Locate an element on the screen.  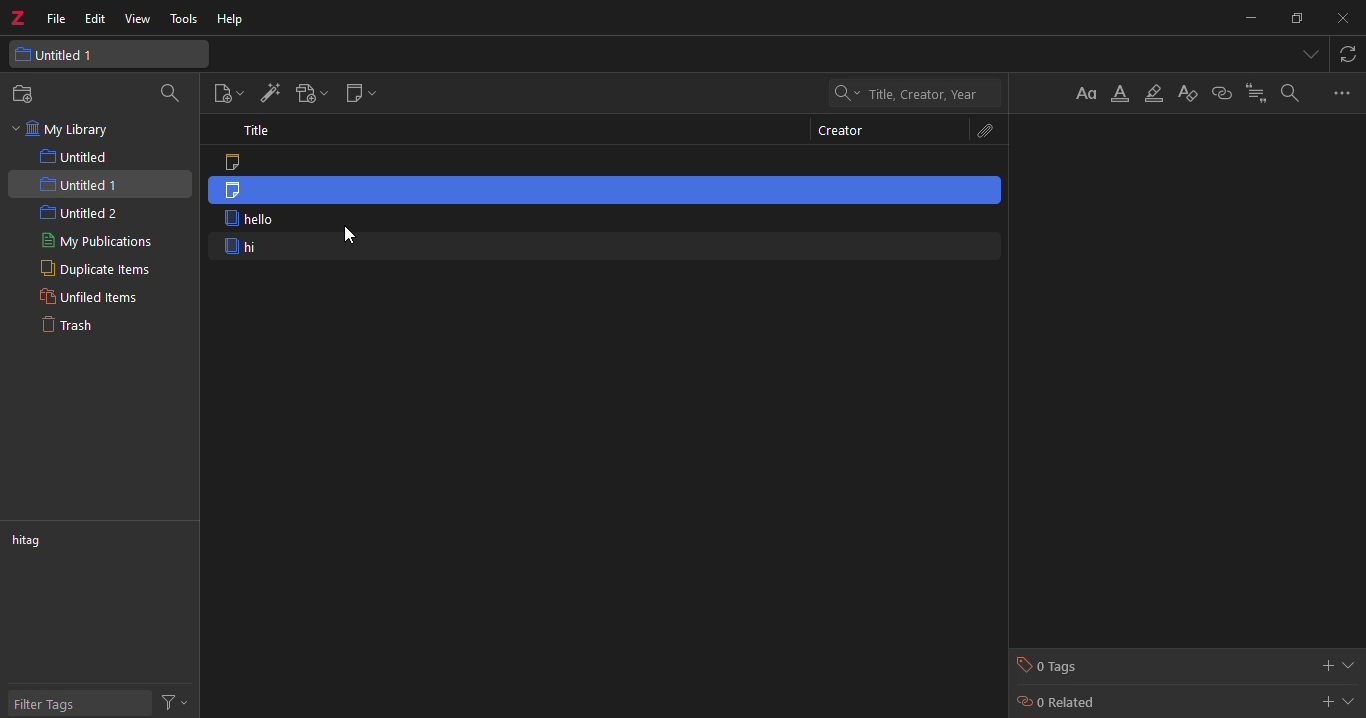
search is located at coordinates (173, 95).